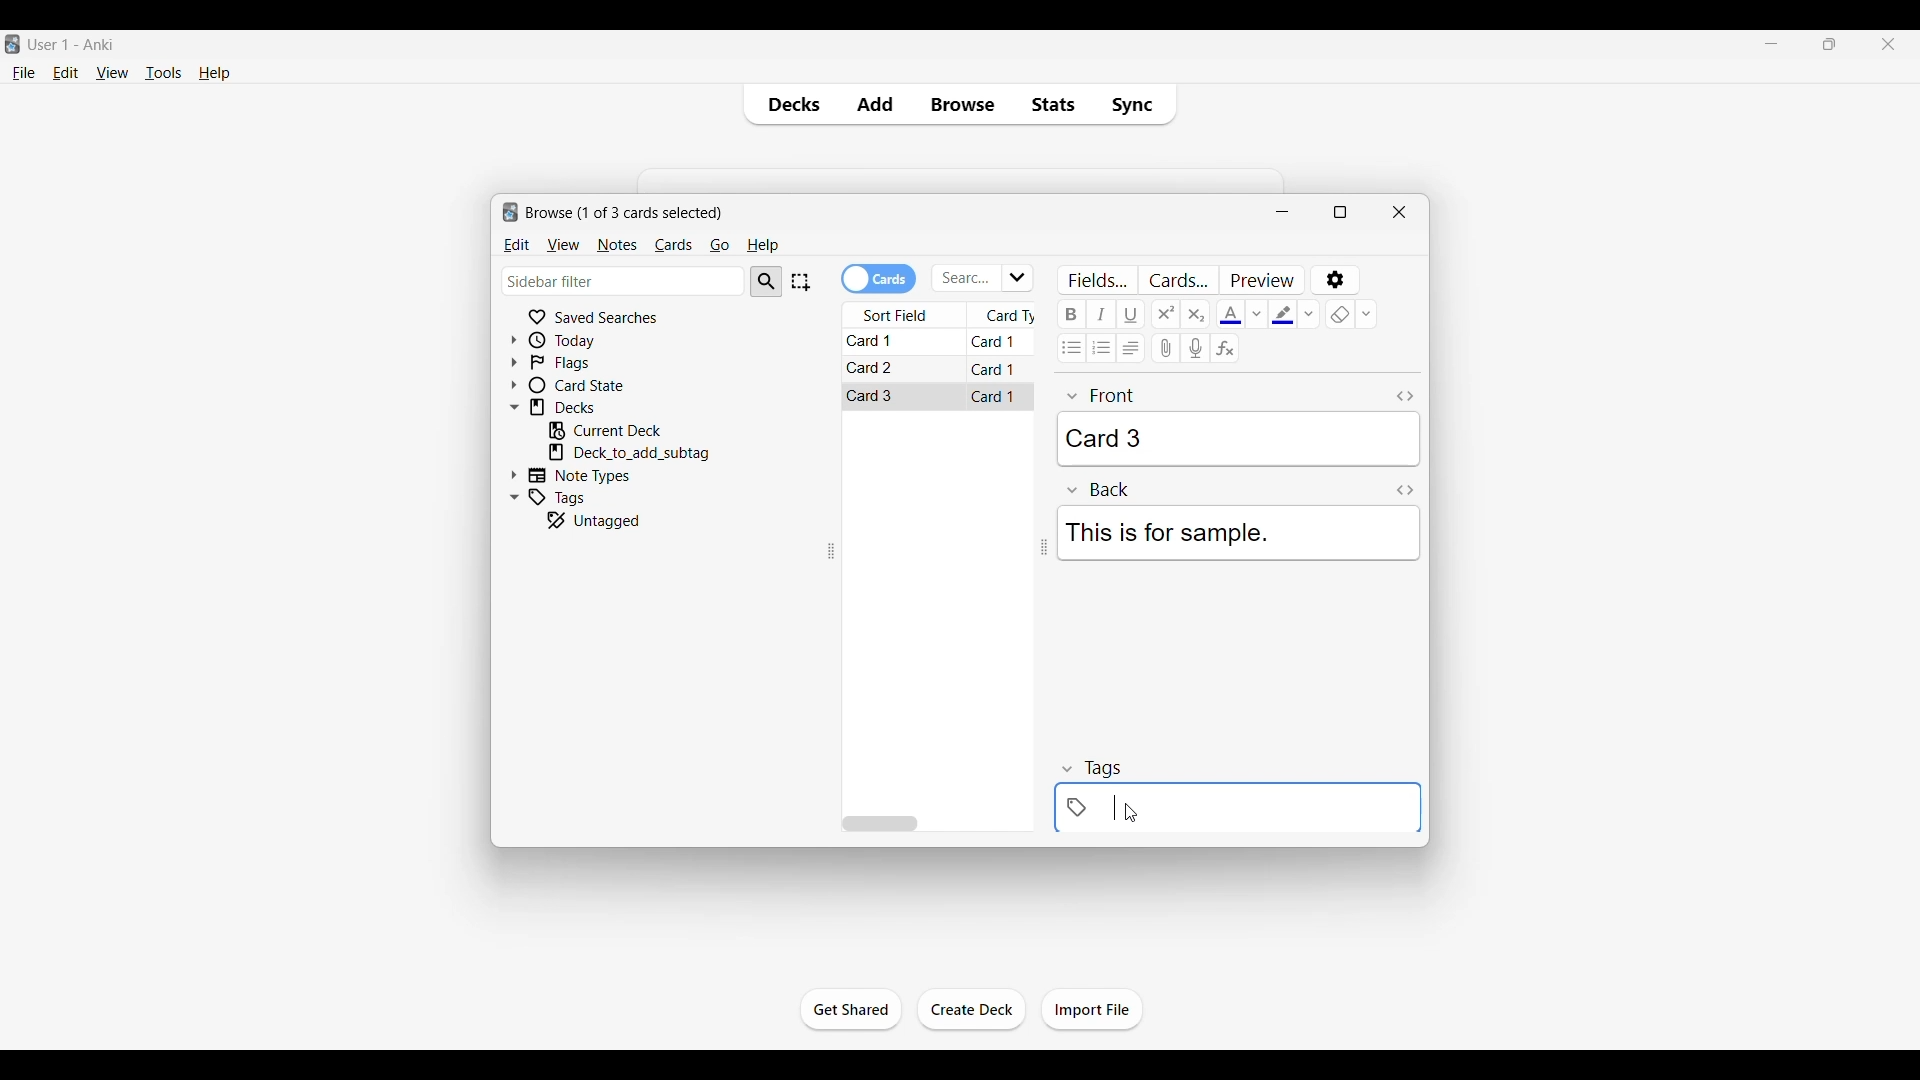 This screenshot has width=1920, height=1080. I want to click on Card 1, so click(994, 368).